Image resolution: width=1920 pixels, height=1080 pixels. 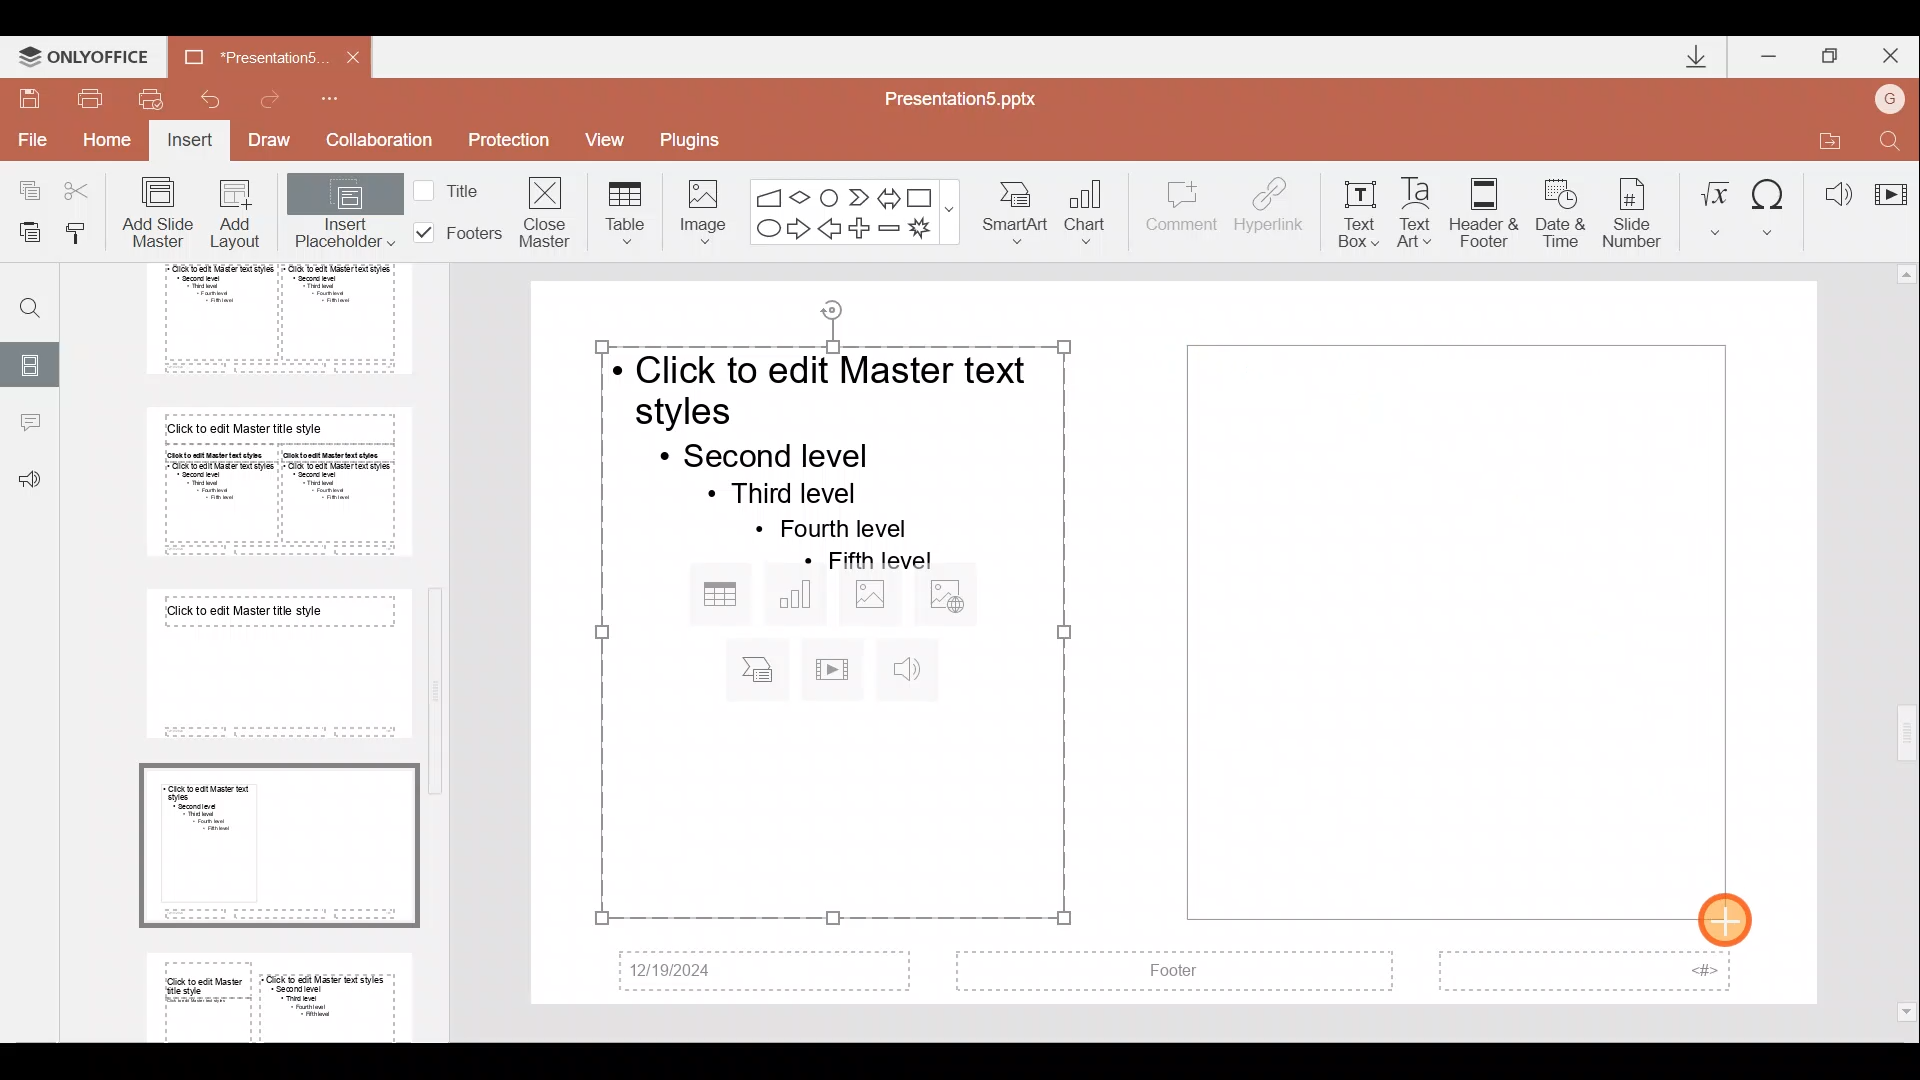 What do you see at coordinates (1182, 215) in the screenshot?
I see `Comment` at bounding box center [1182, 215].